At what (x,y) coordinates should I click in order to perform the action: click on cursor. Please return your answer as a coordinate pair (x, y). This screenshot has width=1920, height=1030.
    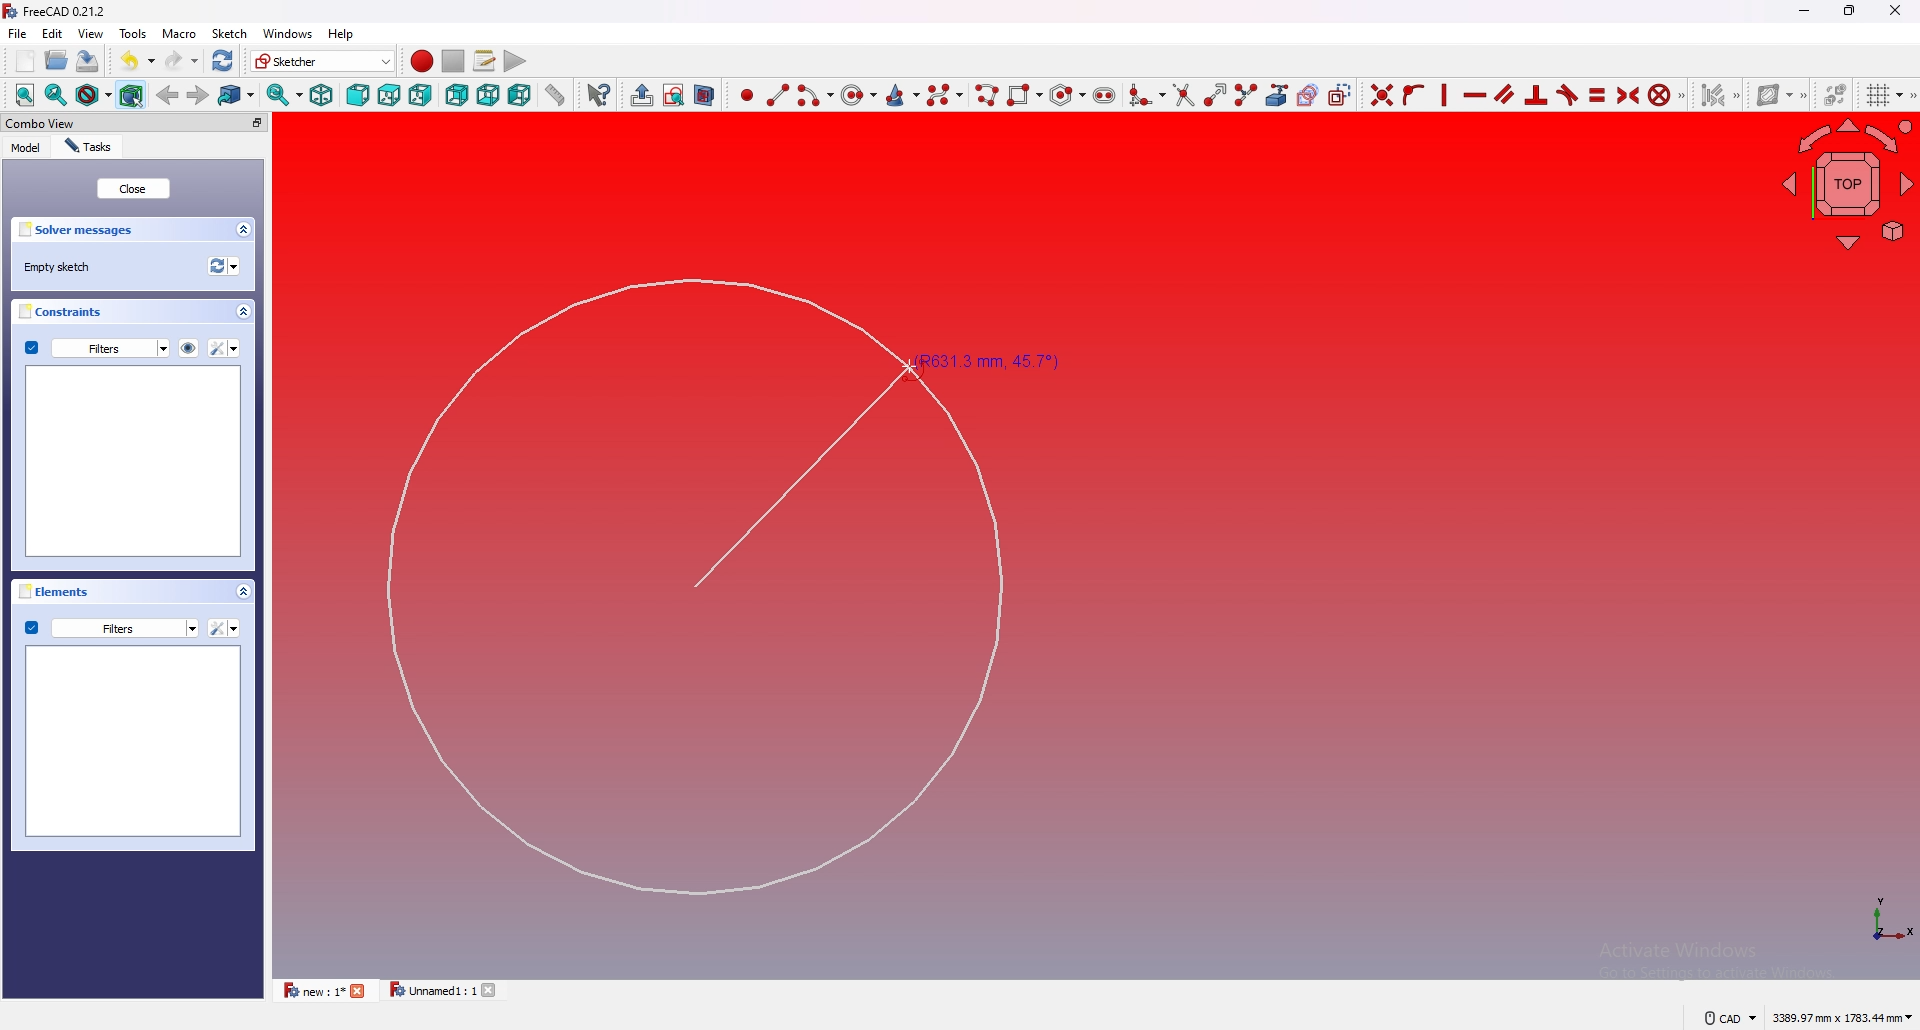
    Looking at the image, I should click on (910, 370).